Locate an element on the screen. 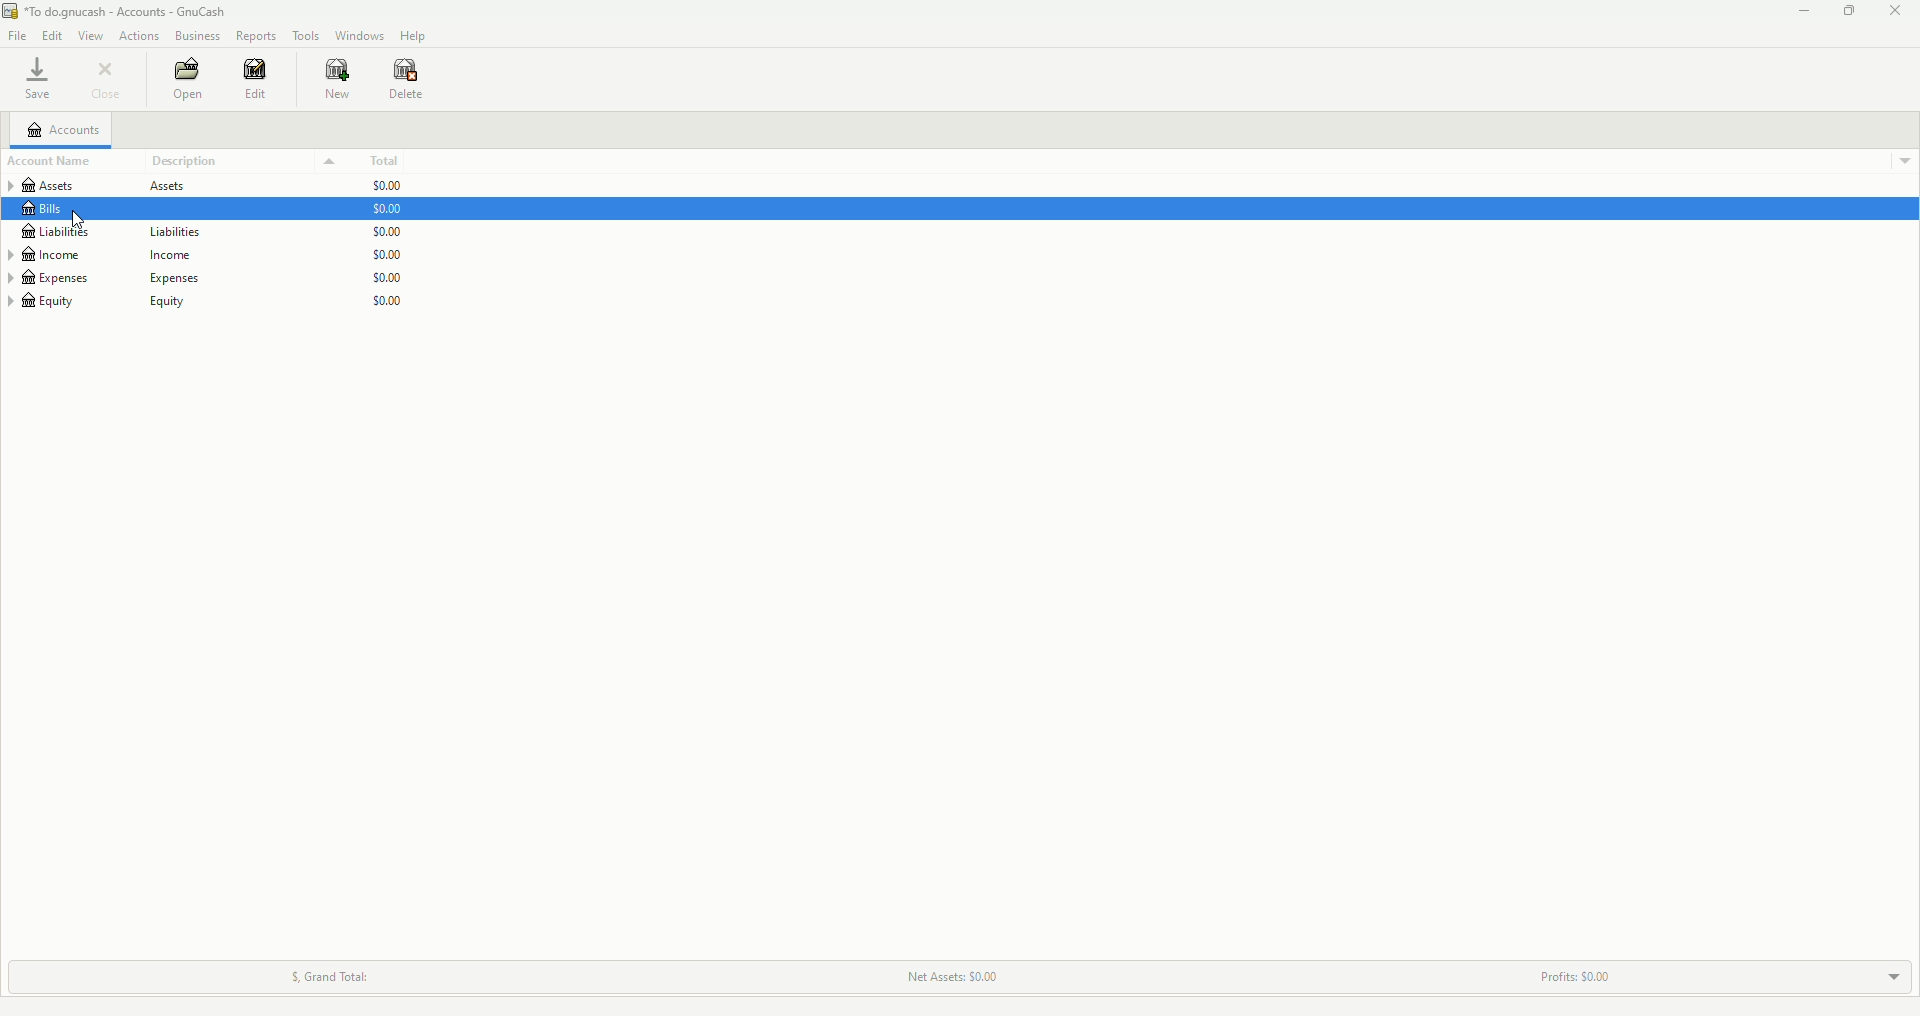  Expenses is located at coordinates (104, 278).